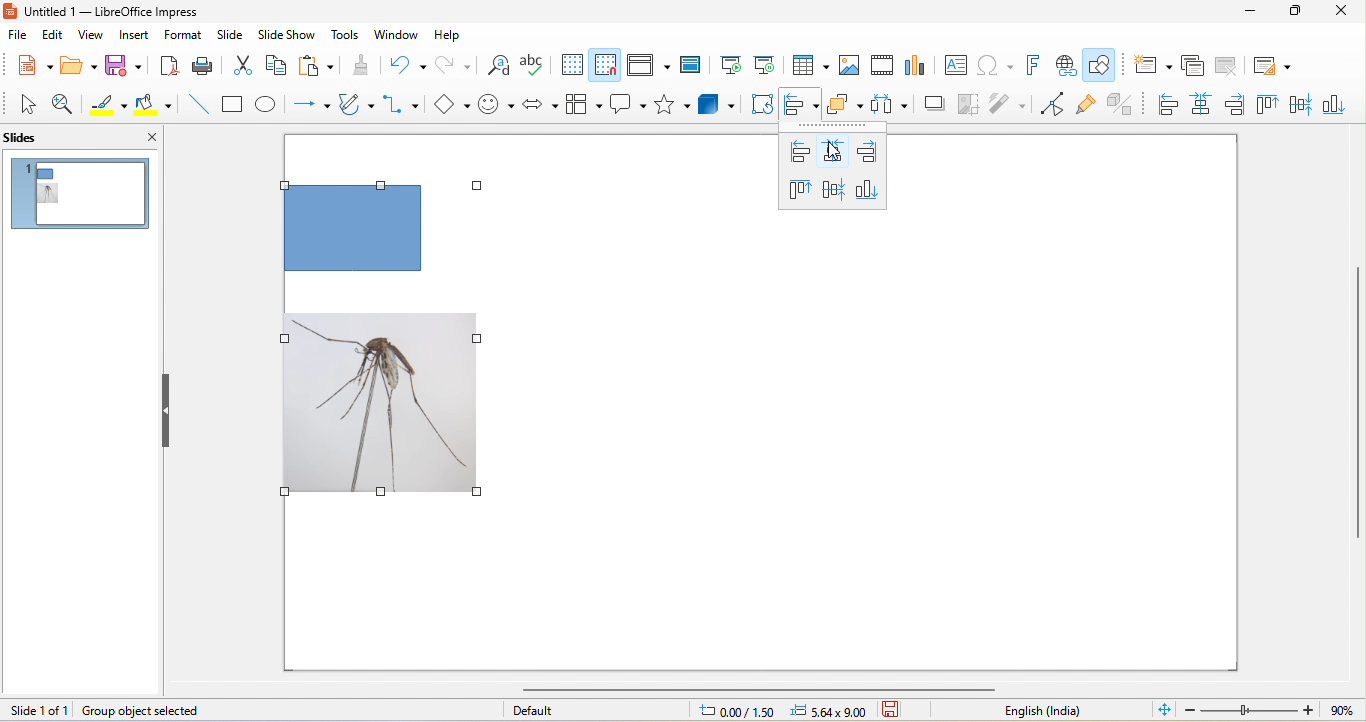 This screenshot has height=722, width=1366. Describe the element at coordinates (722, 104) in the screenshot. I see `3d object` at that location.